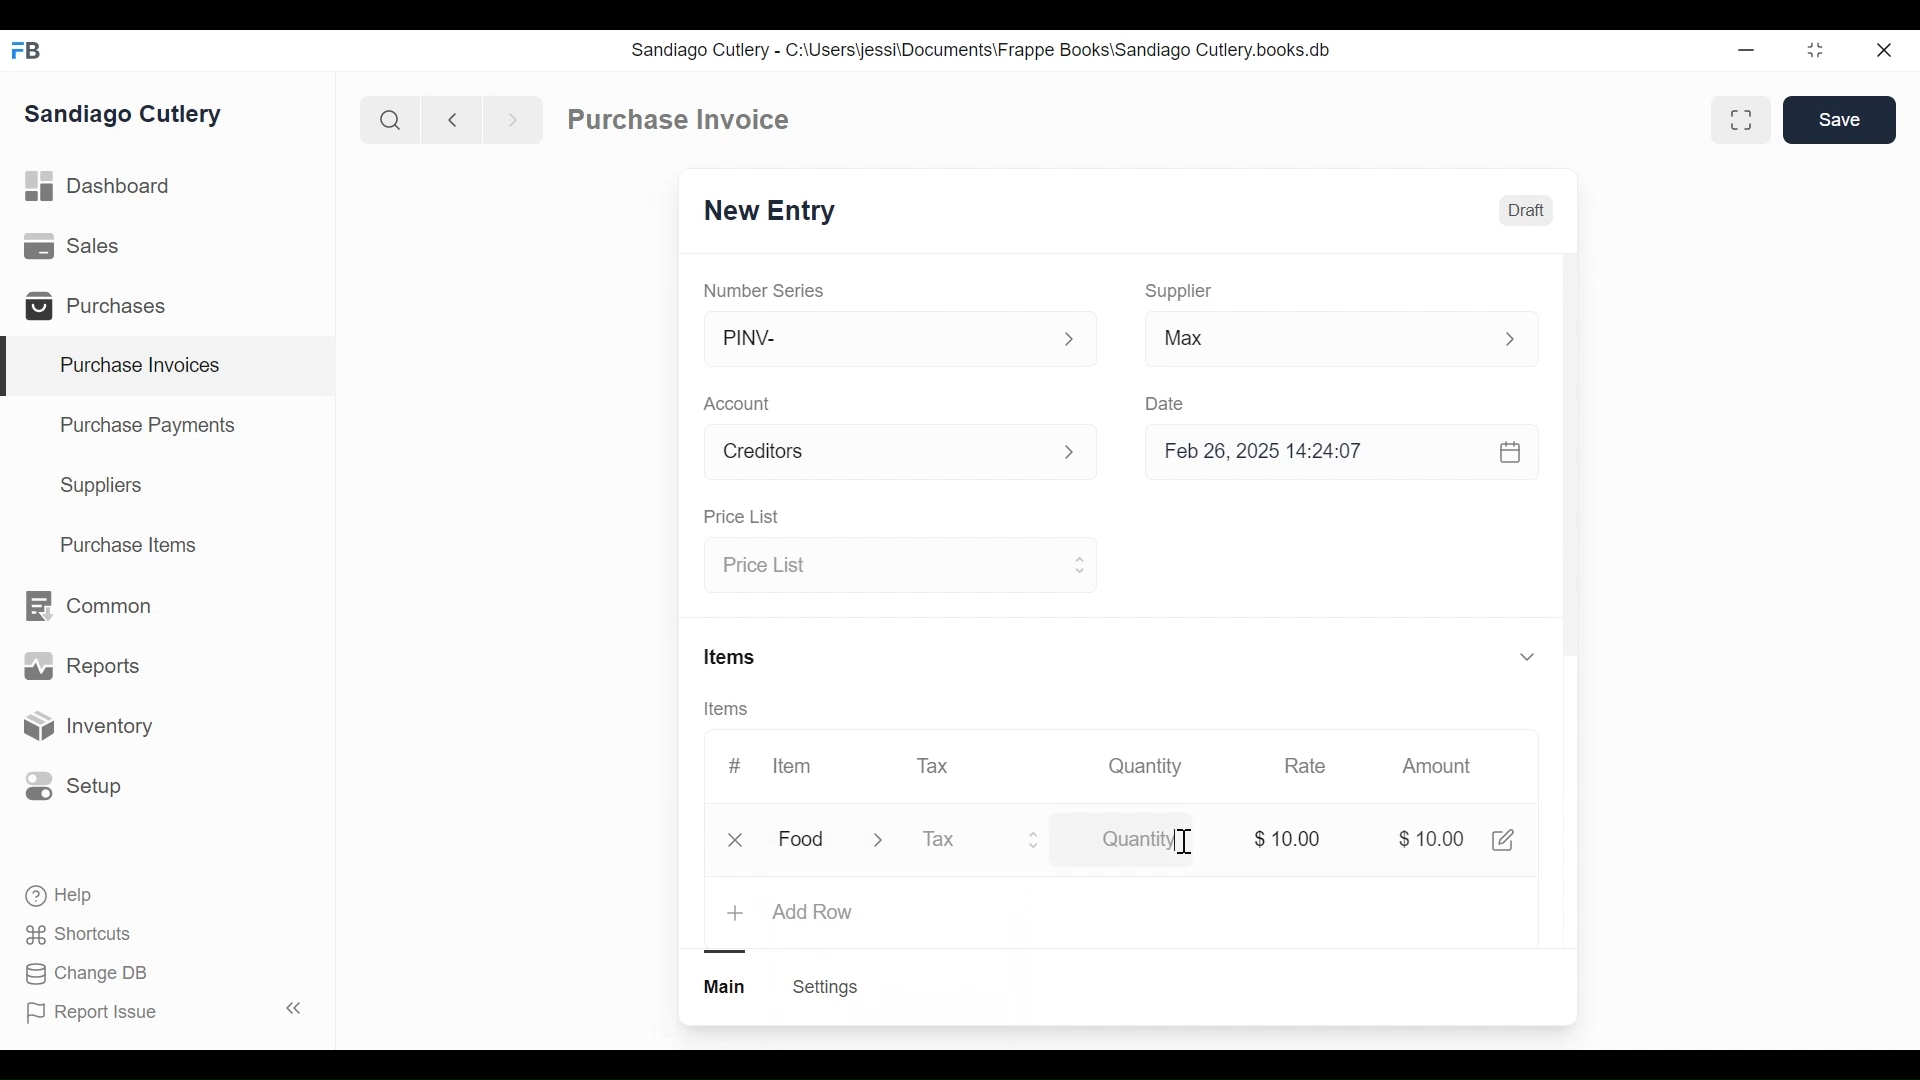 The width and height of the screenshot is (1920, 1080). I want to click on Setup, so click(74, 785).